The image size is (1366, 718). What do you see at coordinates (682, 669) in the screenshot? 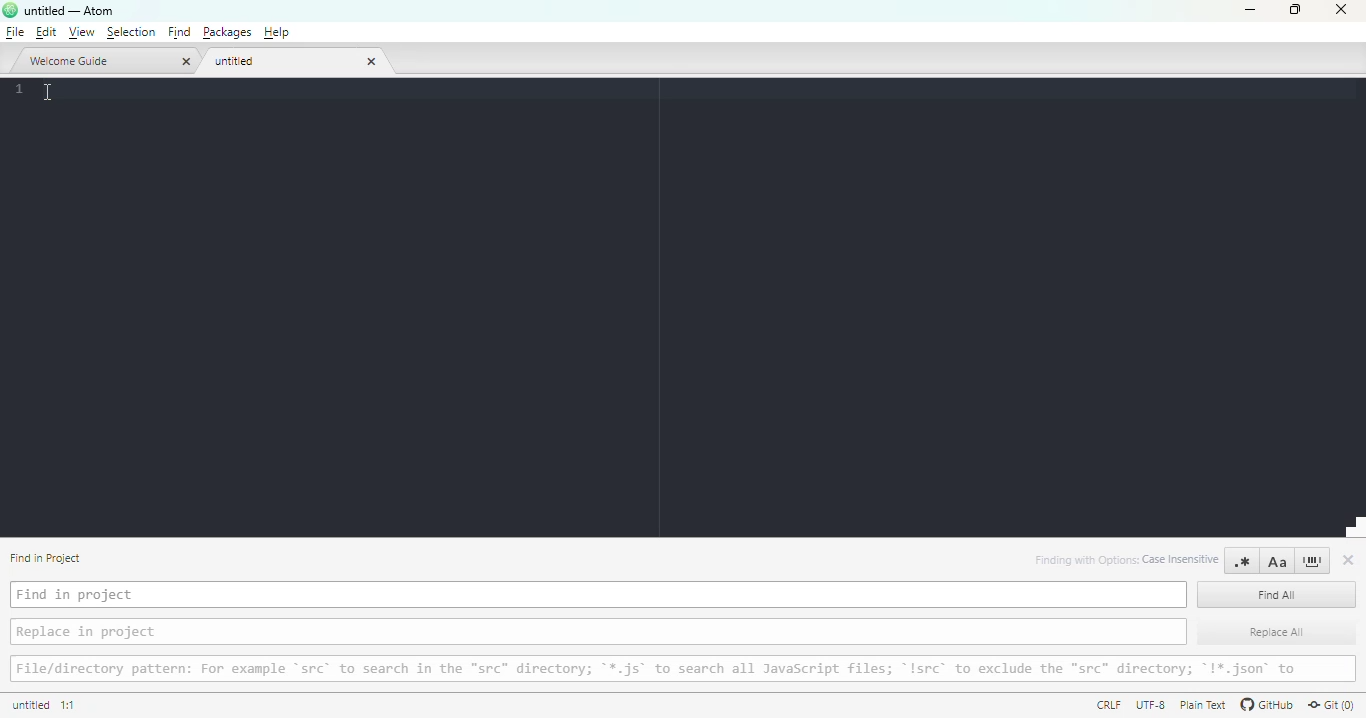
I see `file/directory pattern` at bounding box center [682, 669].